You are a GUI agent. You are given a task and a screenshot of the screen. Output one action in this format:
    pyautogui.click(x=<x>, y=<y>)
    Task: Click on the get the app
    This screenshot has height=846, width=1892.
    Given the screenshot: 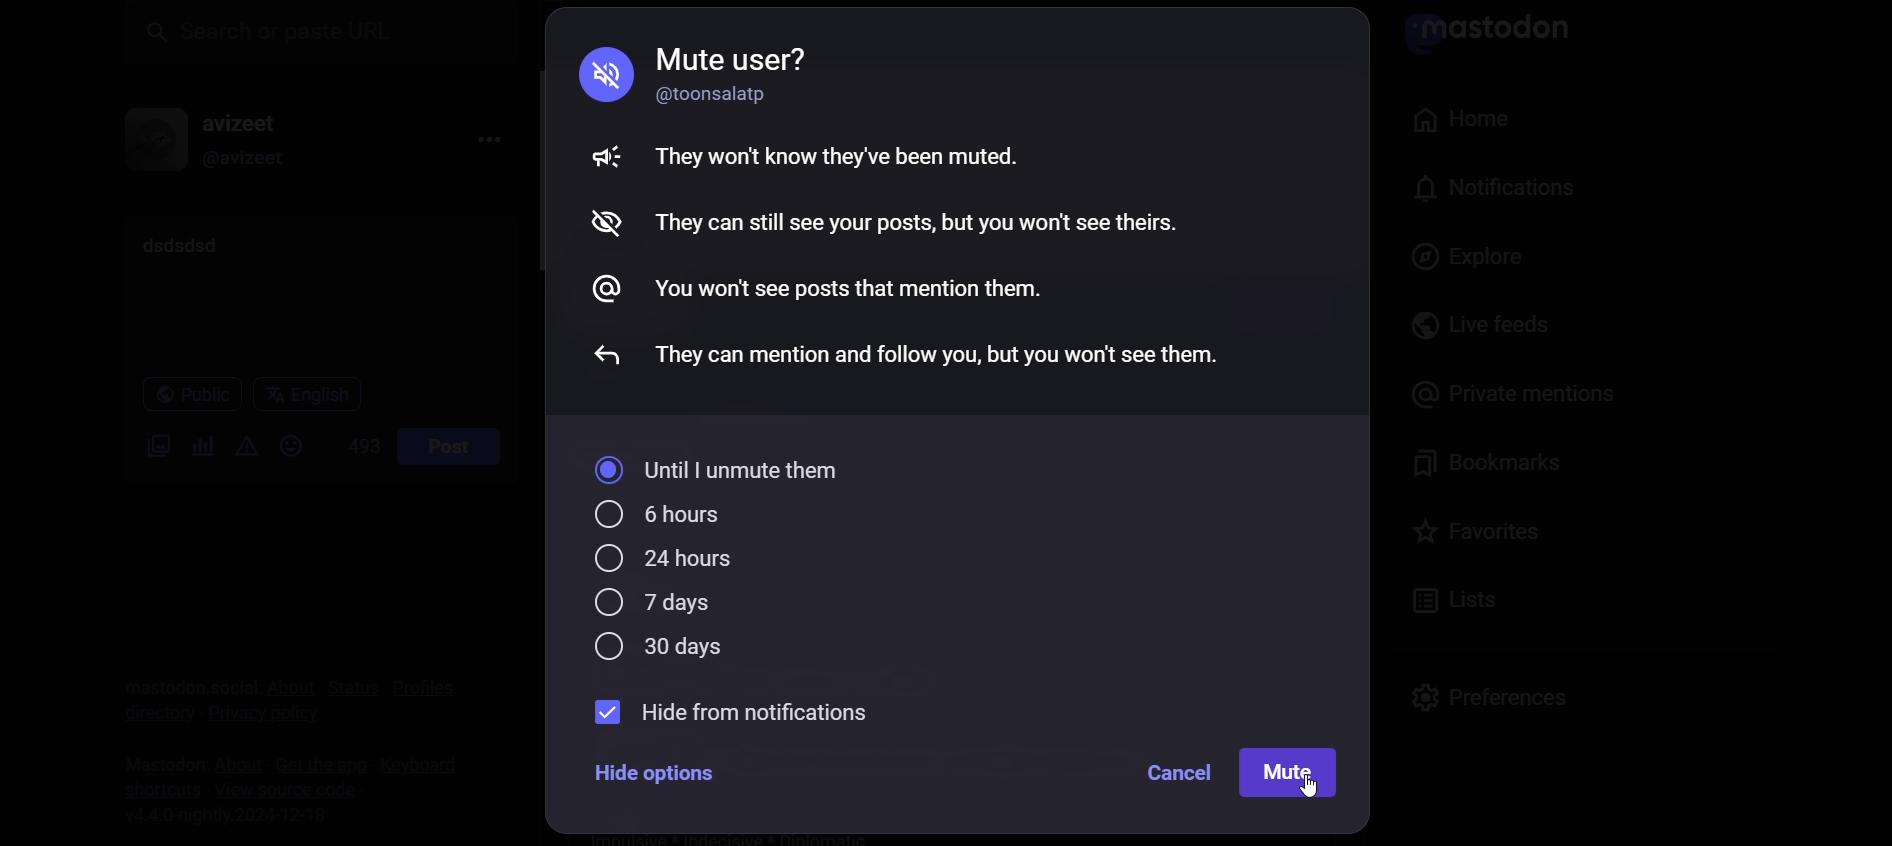 What is the action you would take?
    pyautogui.click(x=311, y=761)
    